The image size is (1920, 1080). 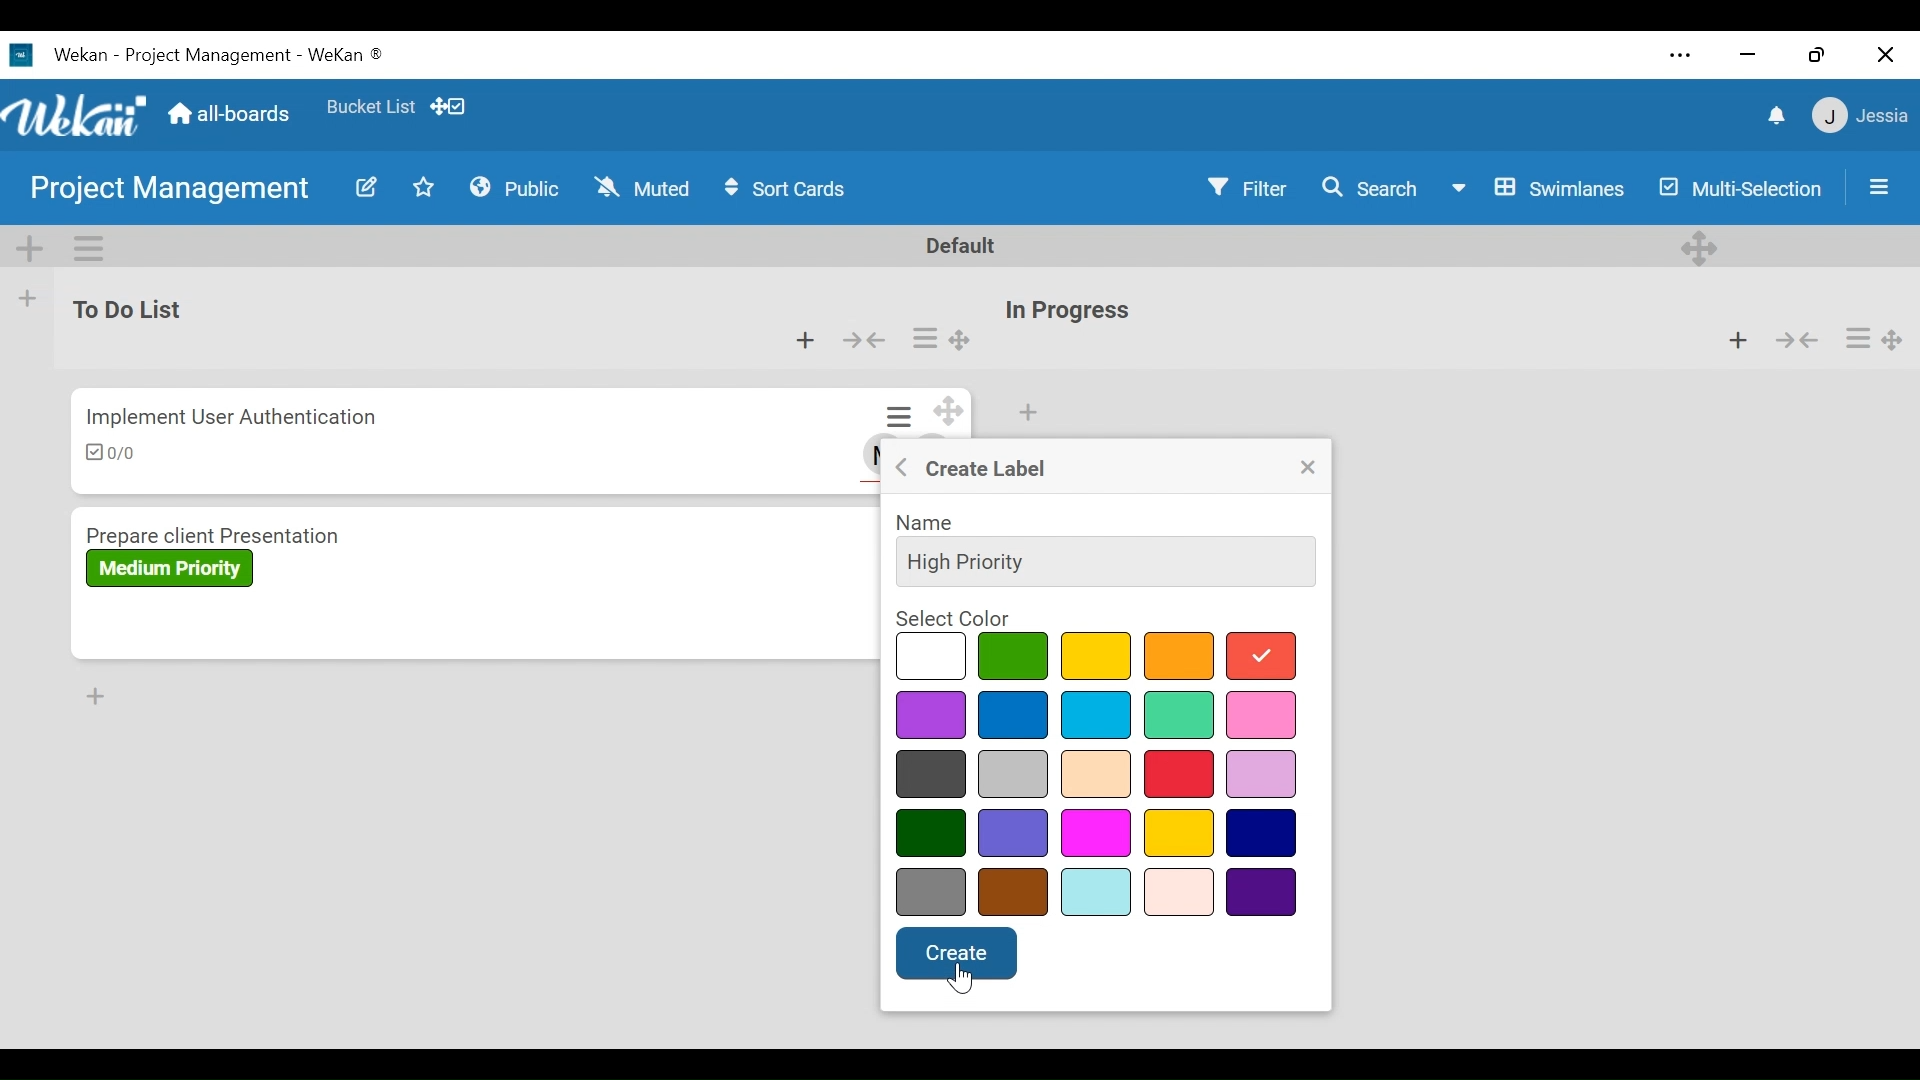 I want to click on Home (all-boards), so click(x=227, y=113).